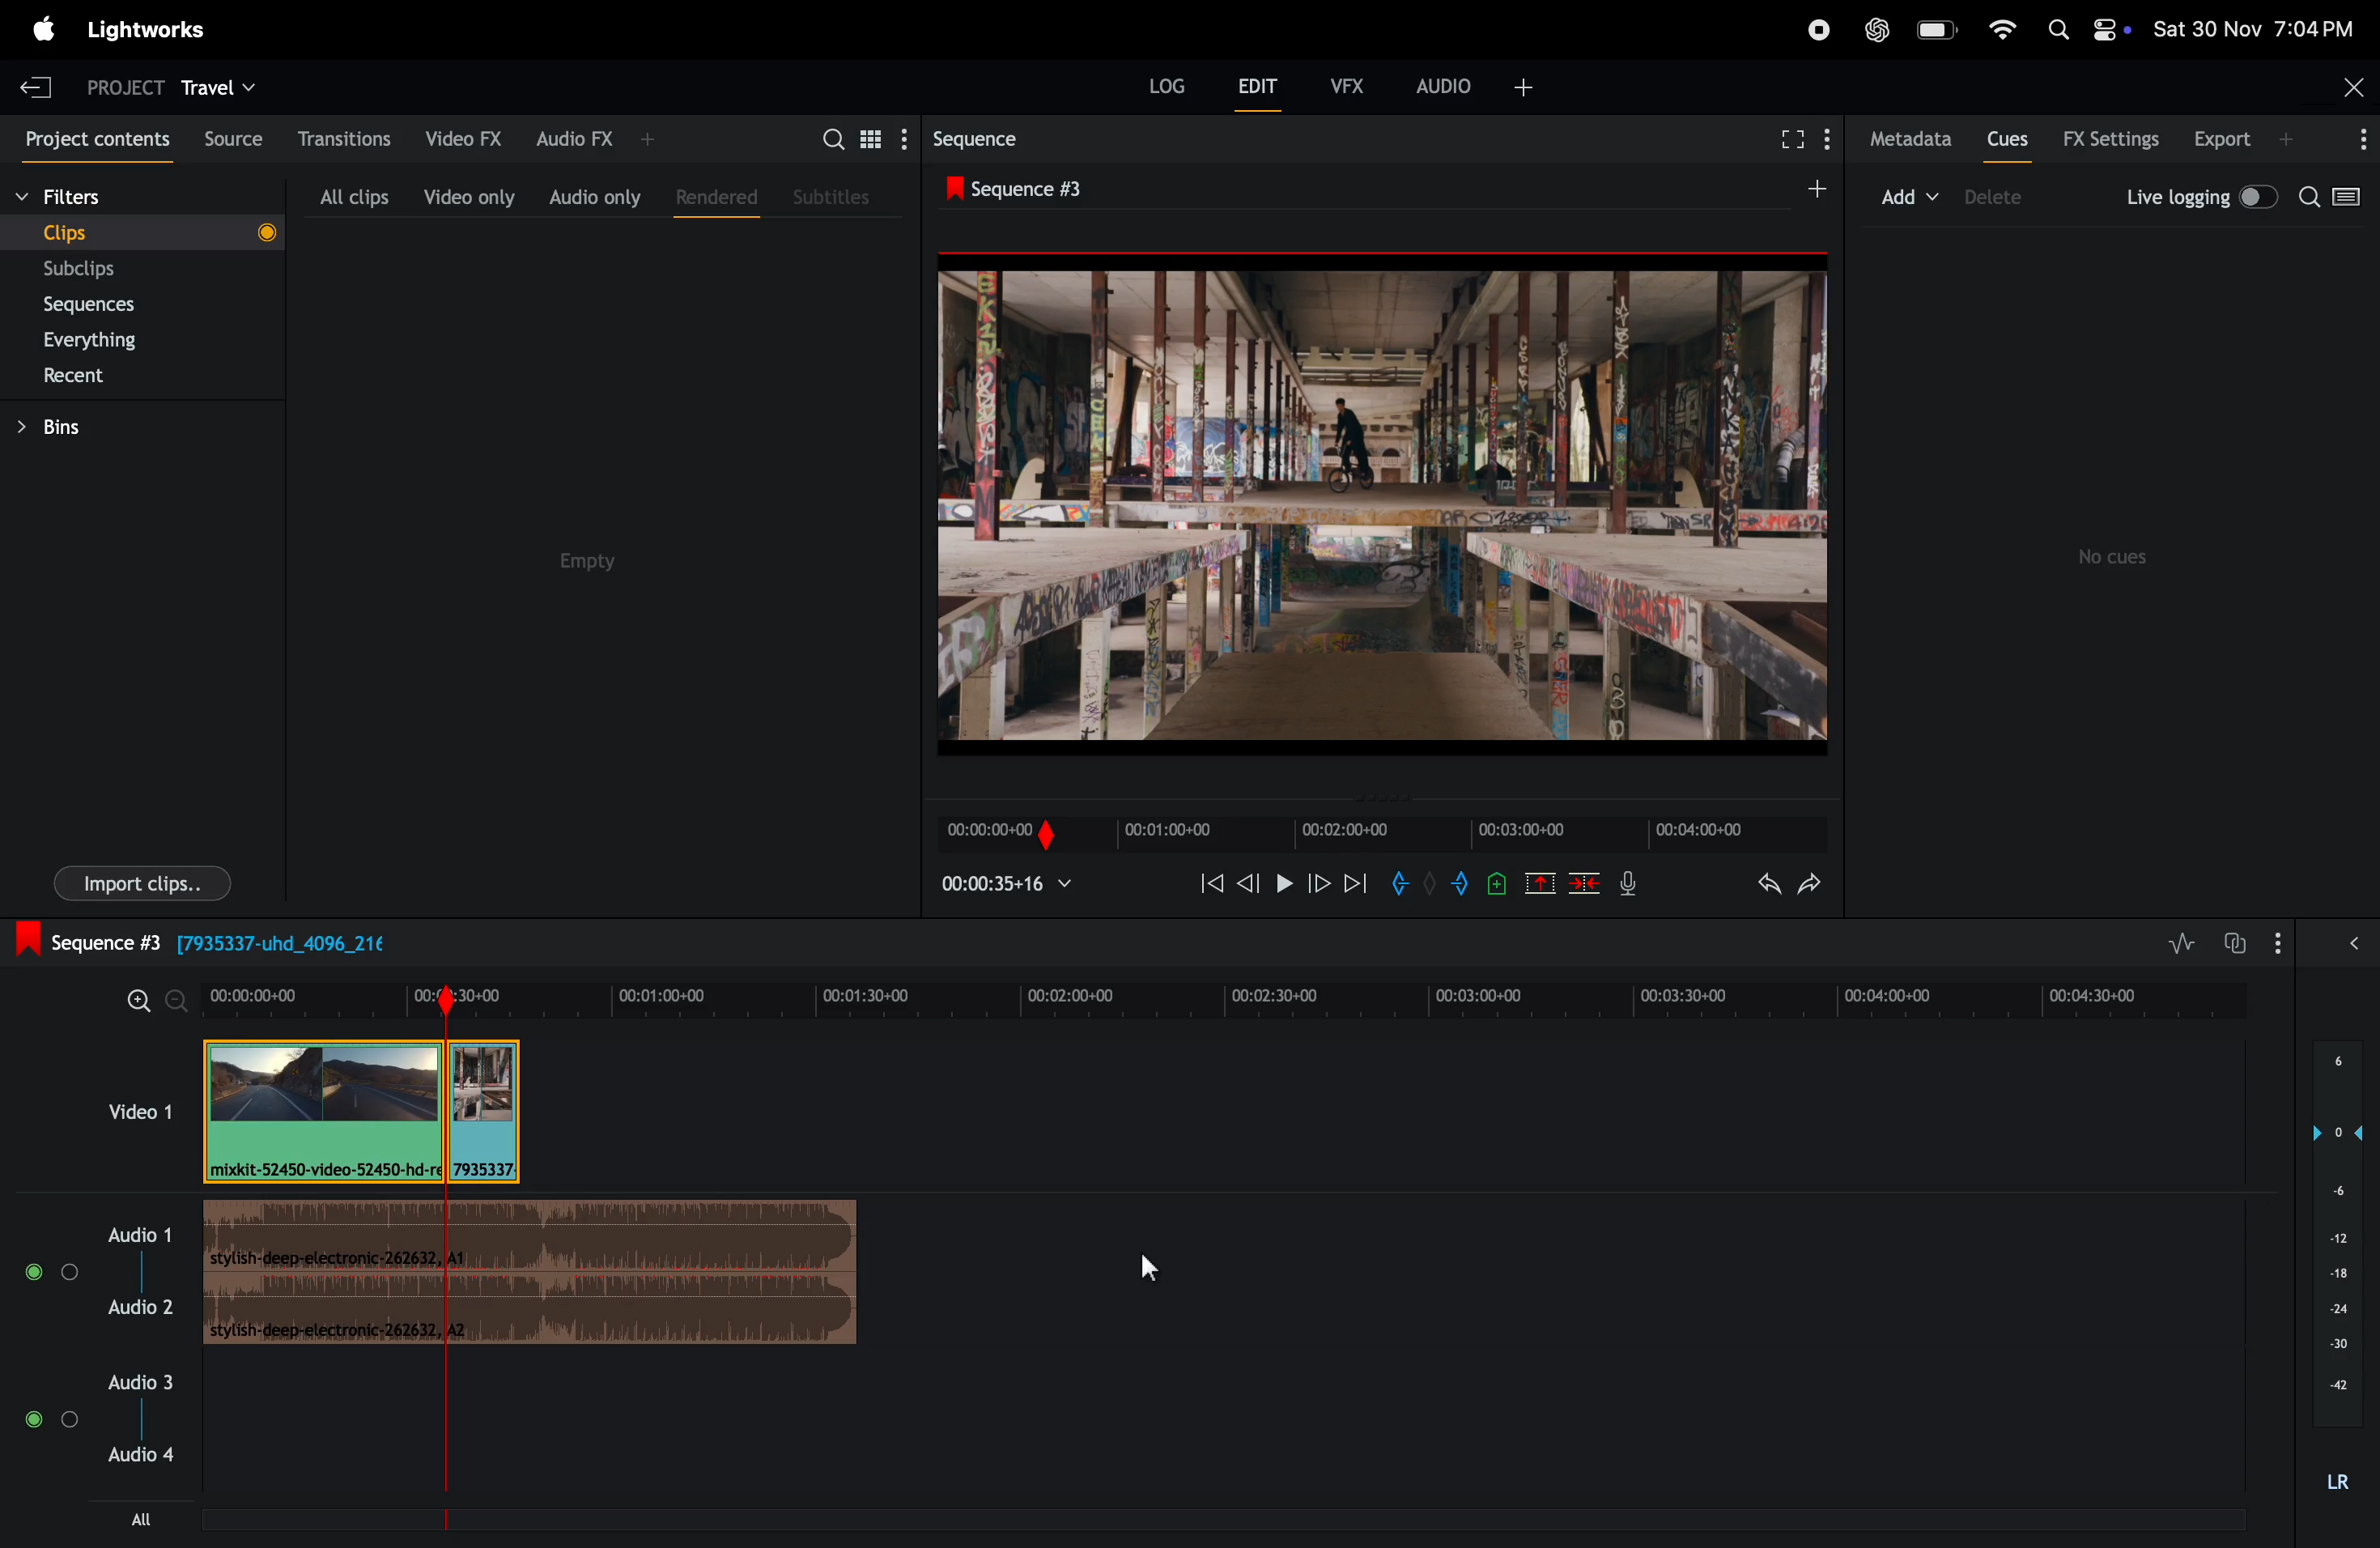  I want to click on toggle audio editing levels, so click(2175, 944).